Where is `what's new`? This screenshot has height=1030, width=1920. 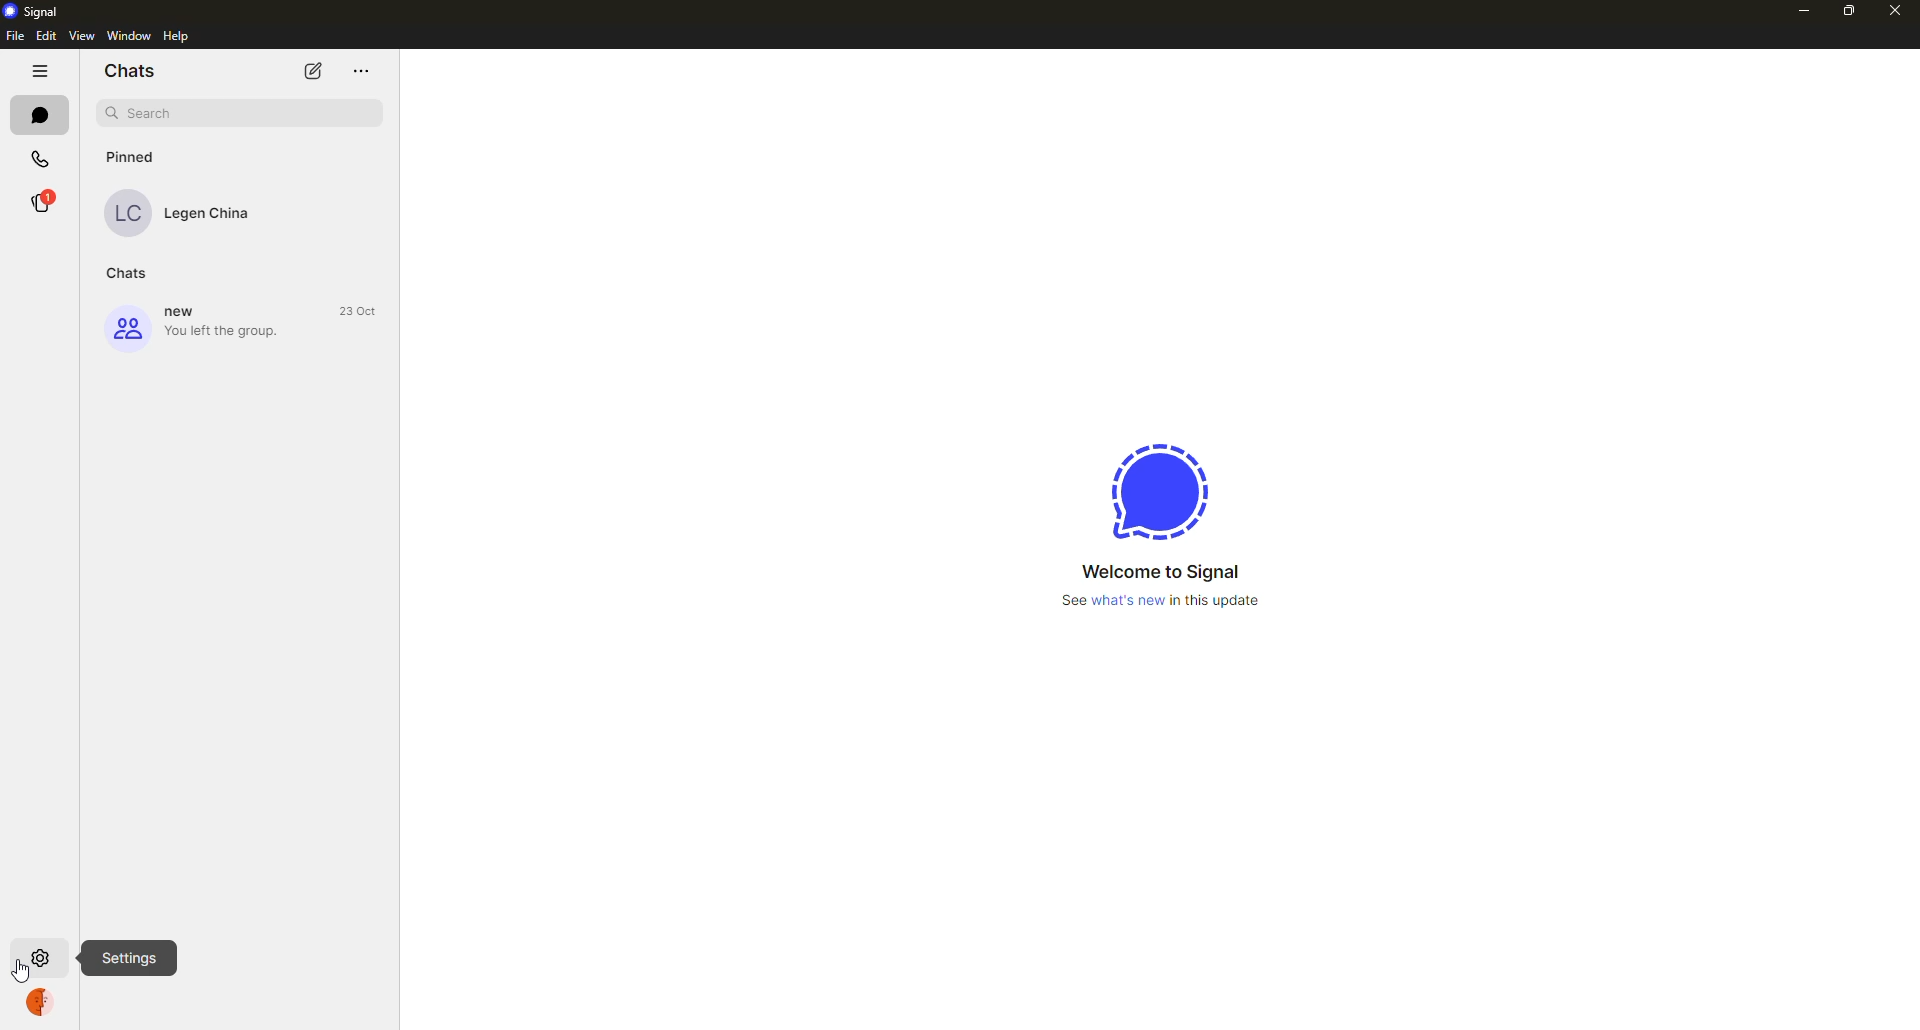 what's new is located at coordinates (1128, 599).